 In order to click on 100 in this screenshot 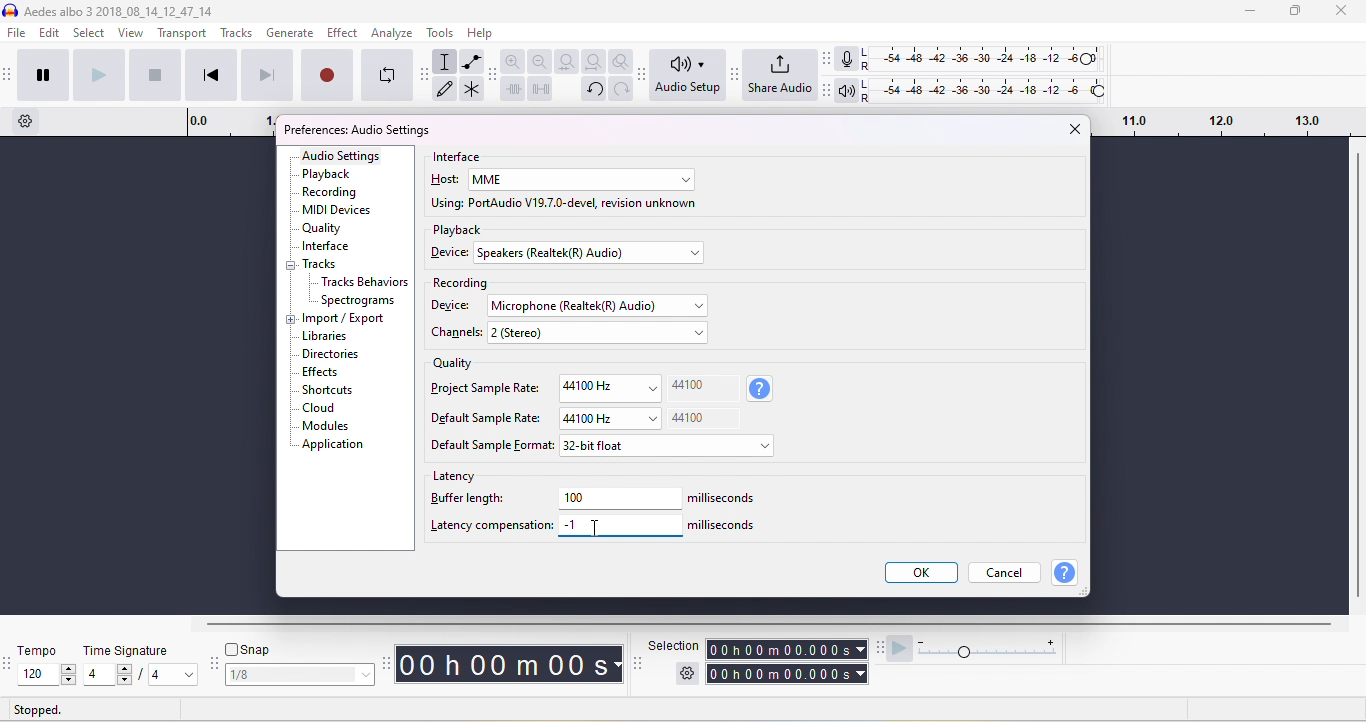, I will do `click(621, 498)`.